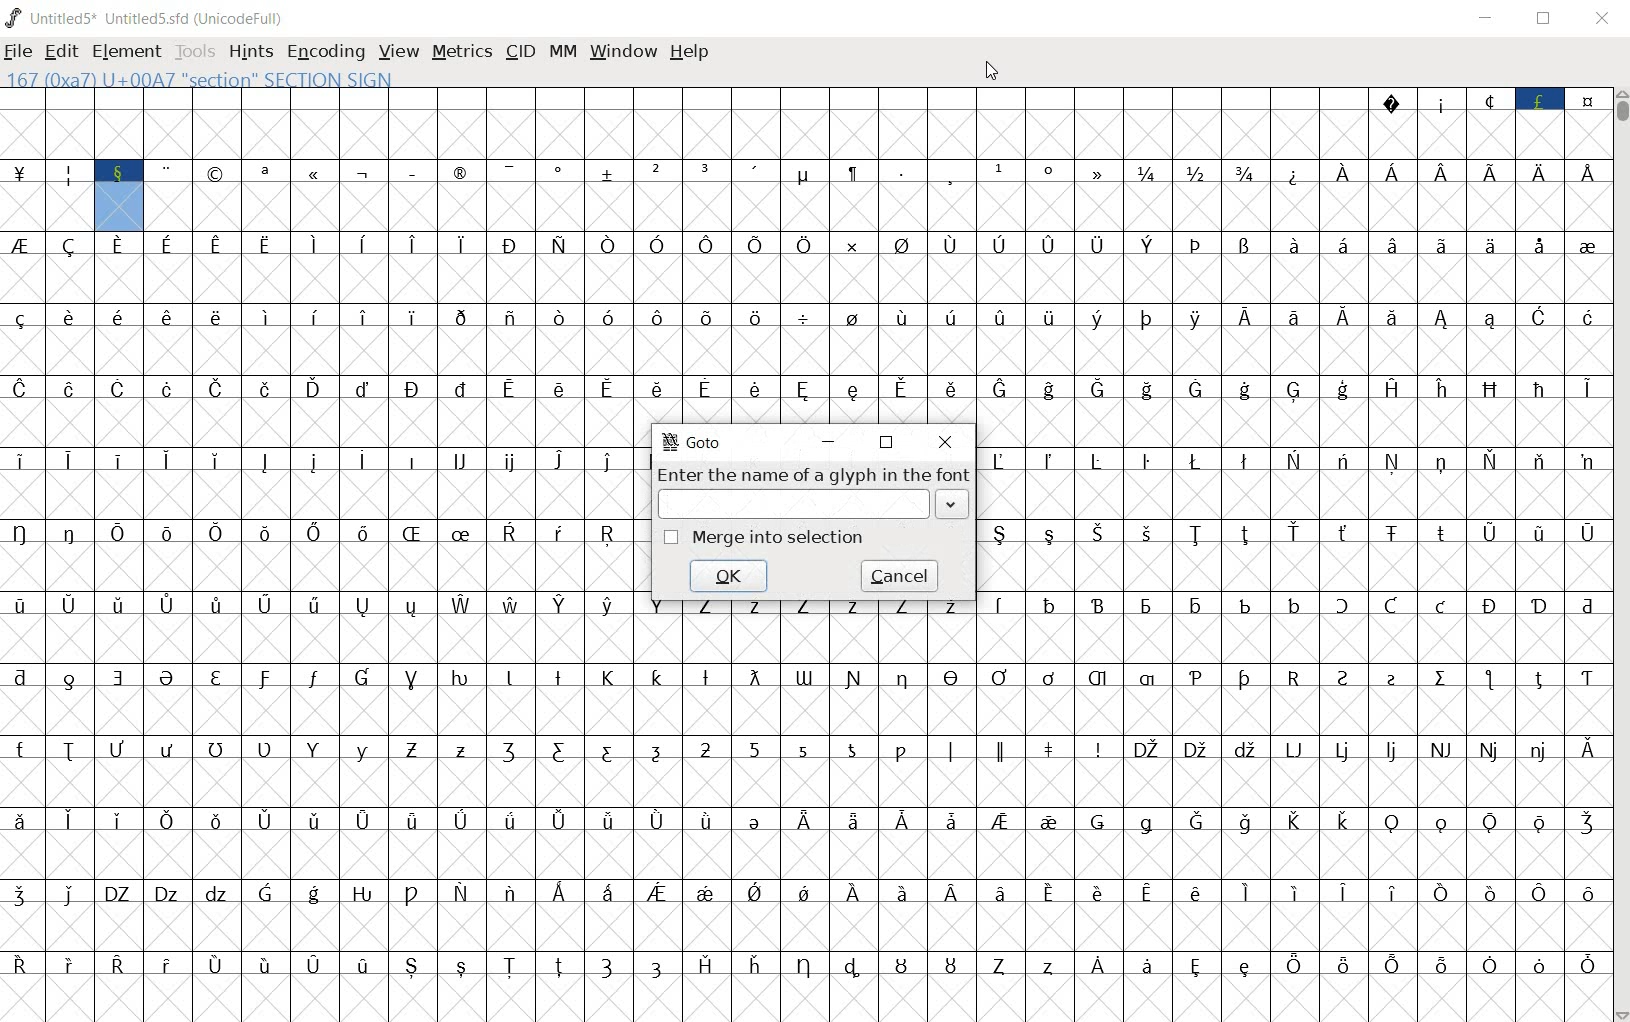 Image resolution: width=1630 pixels, height=1022 pixels. What do you see at coordinates (461, 53) in the screenshot?
I see `metrics` at bounding box center [461, 53].